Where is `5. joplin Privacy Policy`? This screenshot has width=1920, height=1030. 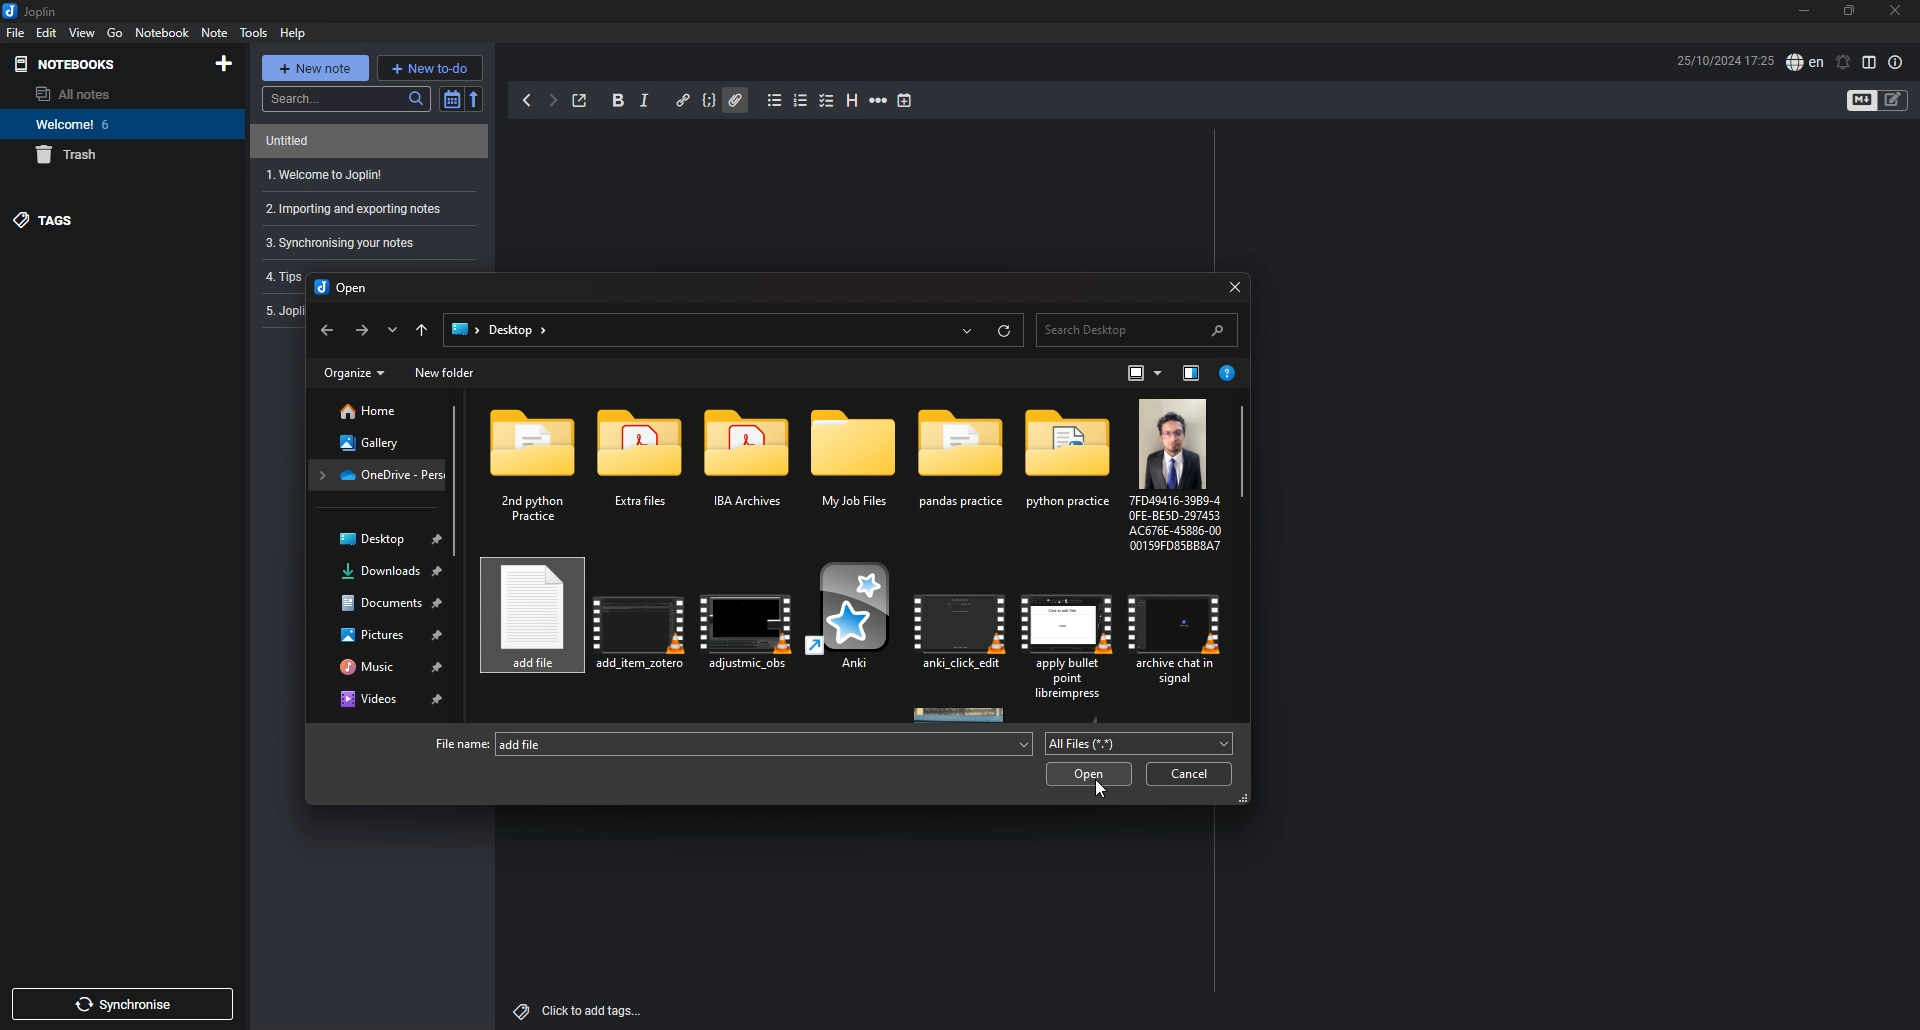 5. joplin Privacy Policy is located at coordinates (283, 311).